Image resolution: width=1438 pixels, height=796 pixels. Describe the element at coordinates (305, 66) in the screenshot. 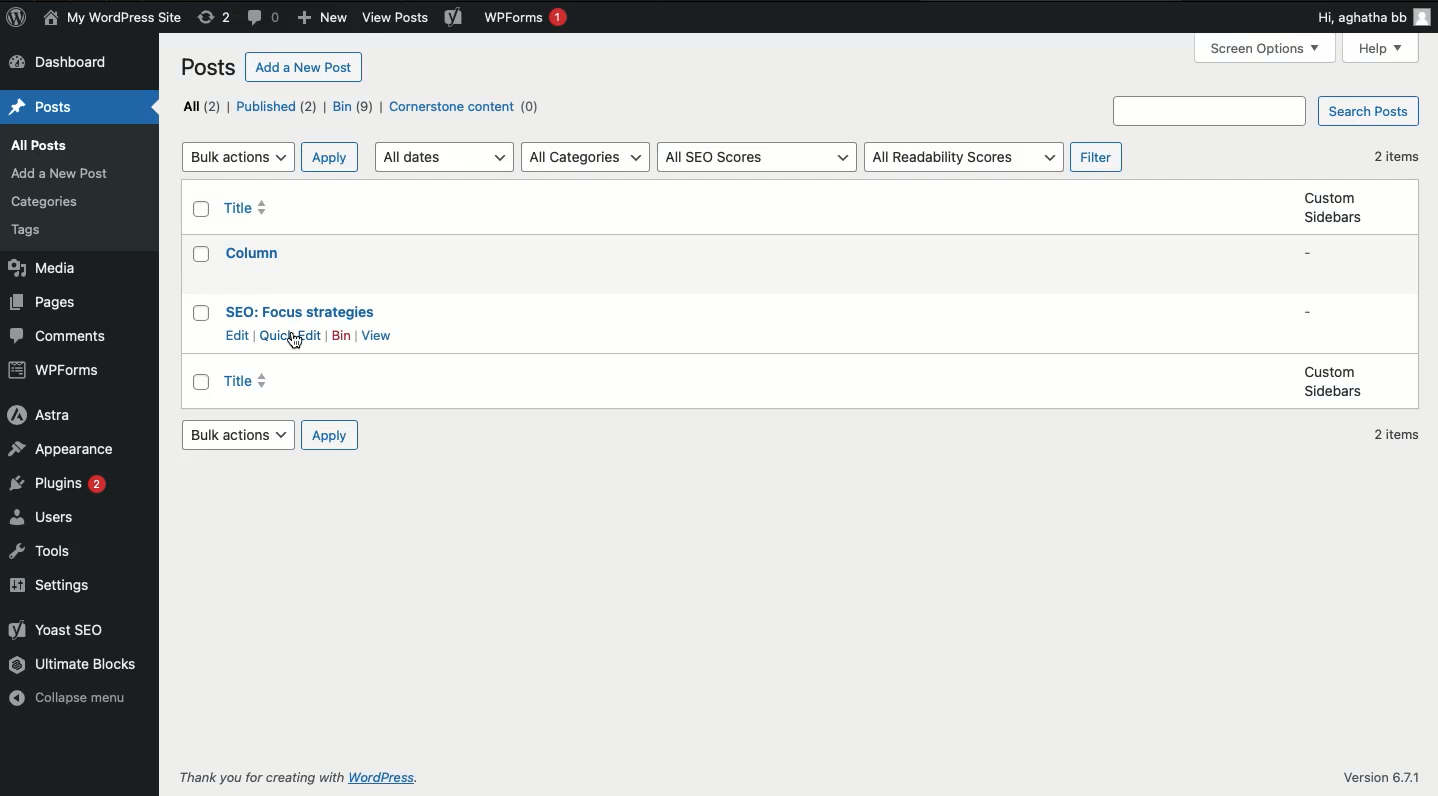

I see `Add a new post` at that location.